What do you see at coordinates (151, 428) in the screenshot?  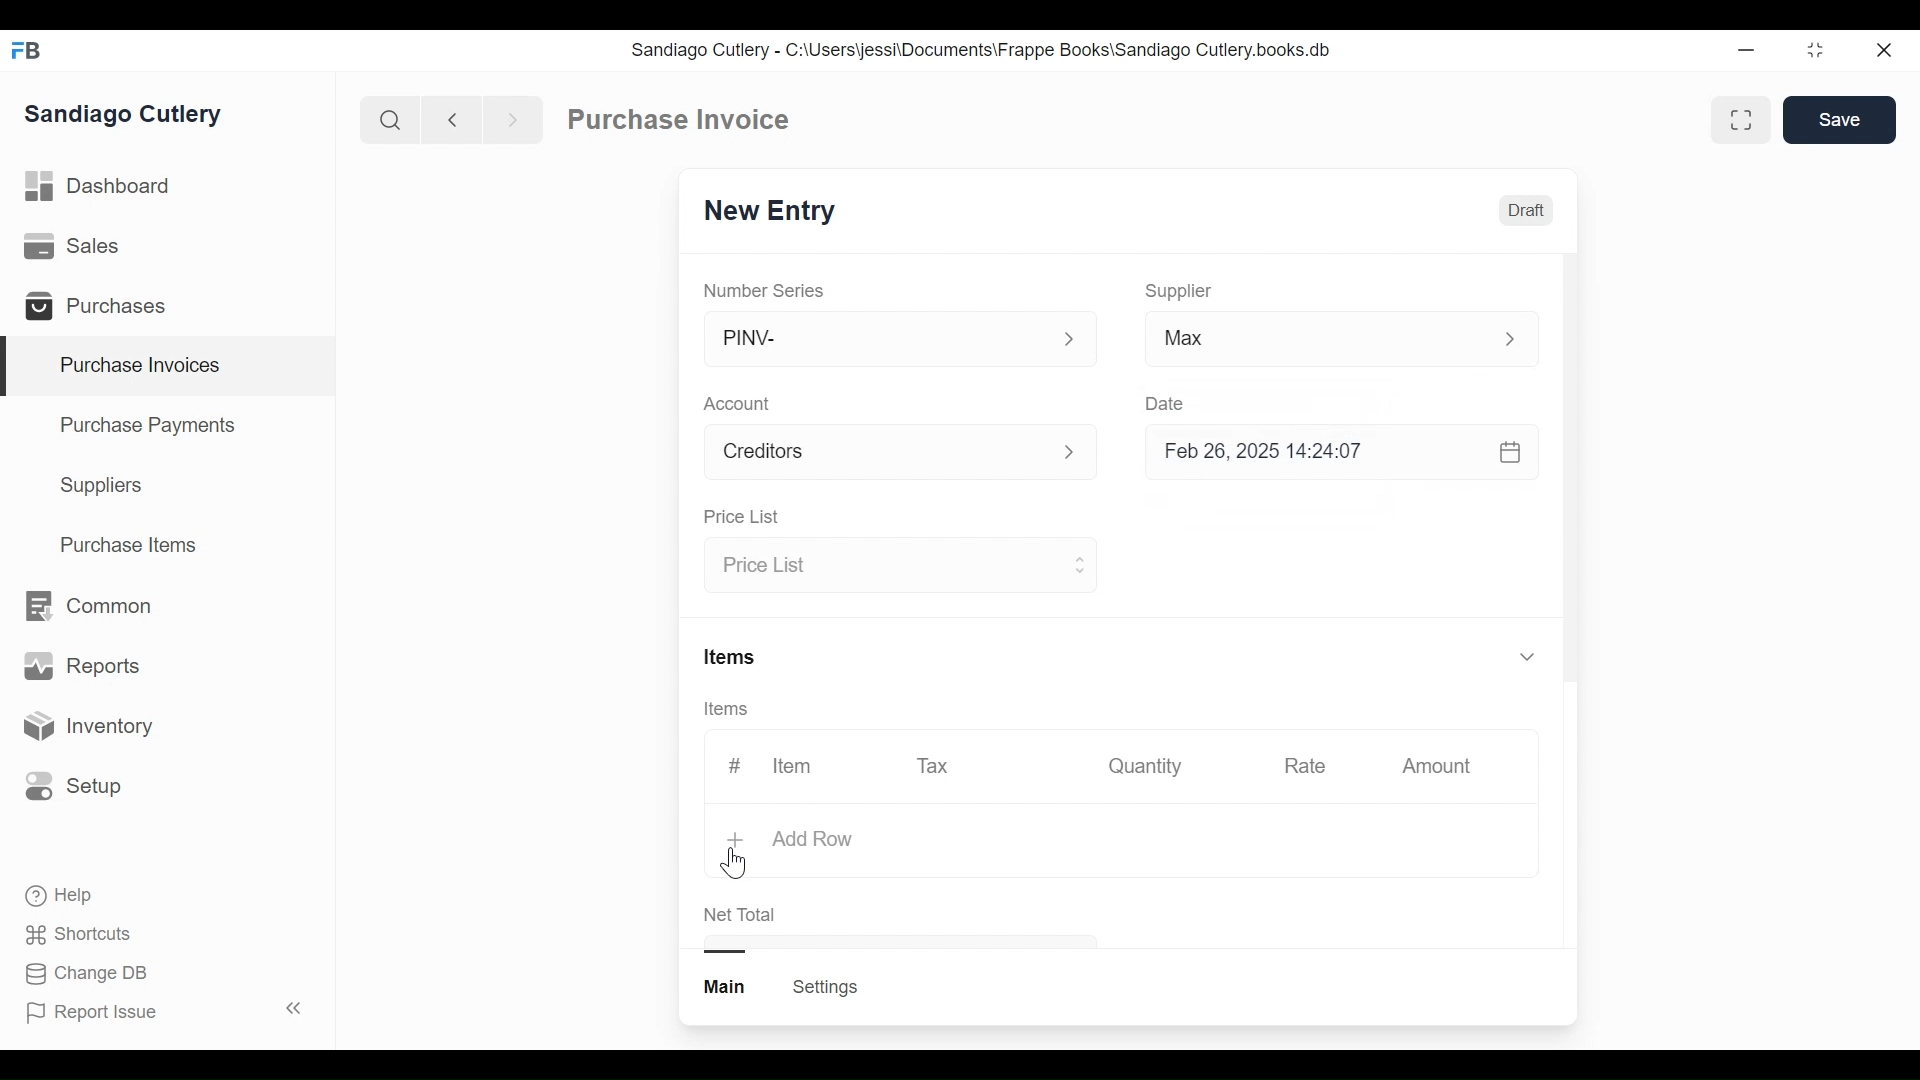 I see `Purchase Payments` at bounding box center [151, 428].